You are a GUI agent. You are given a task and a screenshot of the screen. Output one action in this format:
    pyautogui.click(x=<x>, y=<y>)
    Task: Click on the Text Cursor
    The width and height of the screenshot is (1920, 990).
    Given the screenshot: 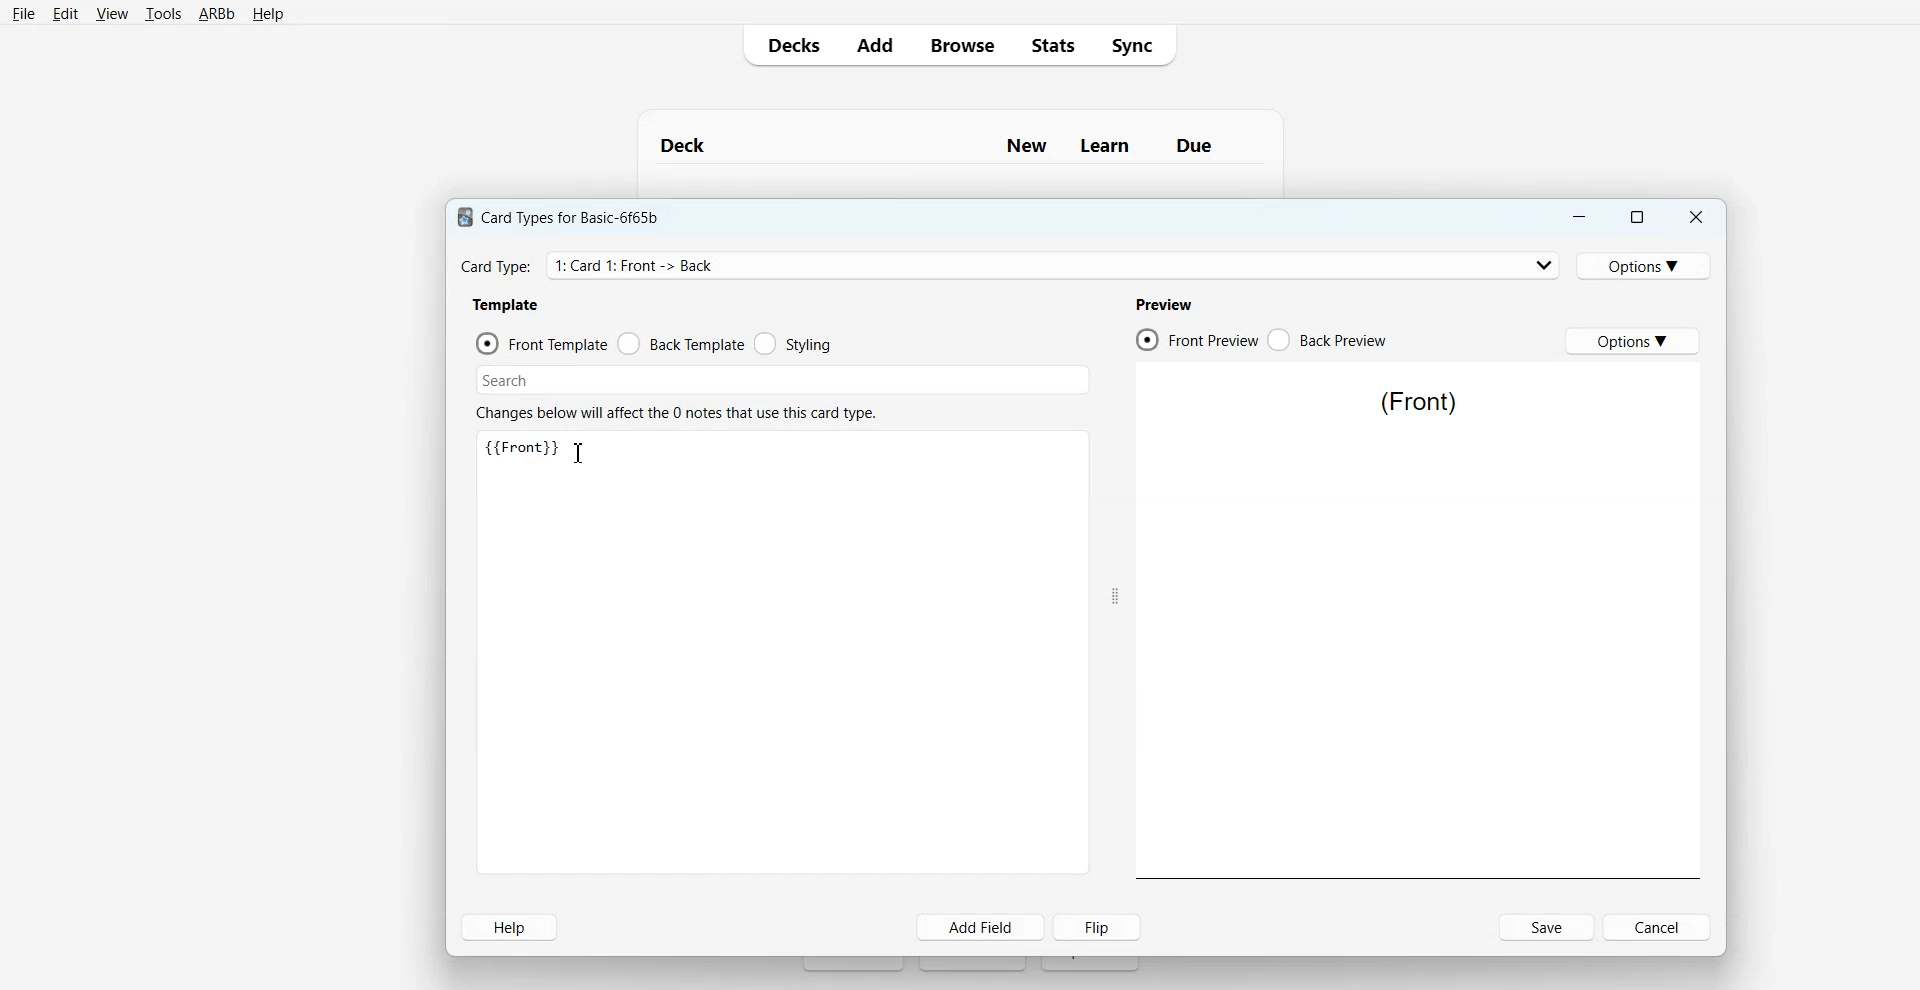 What is the action you would take?
    pyautogui.click(x=584, y=451)
    